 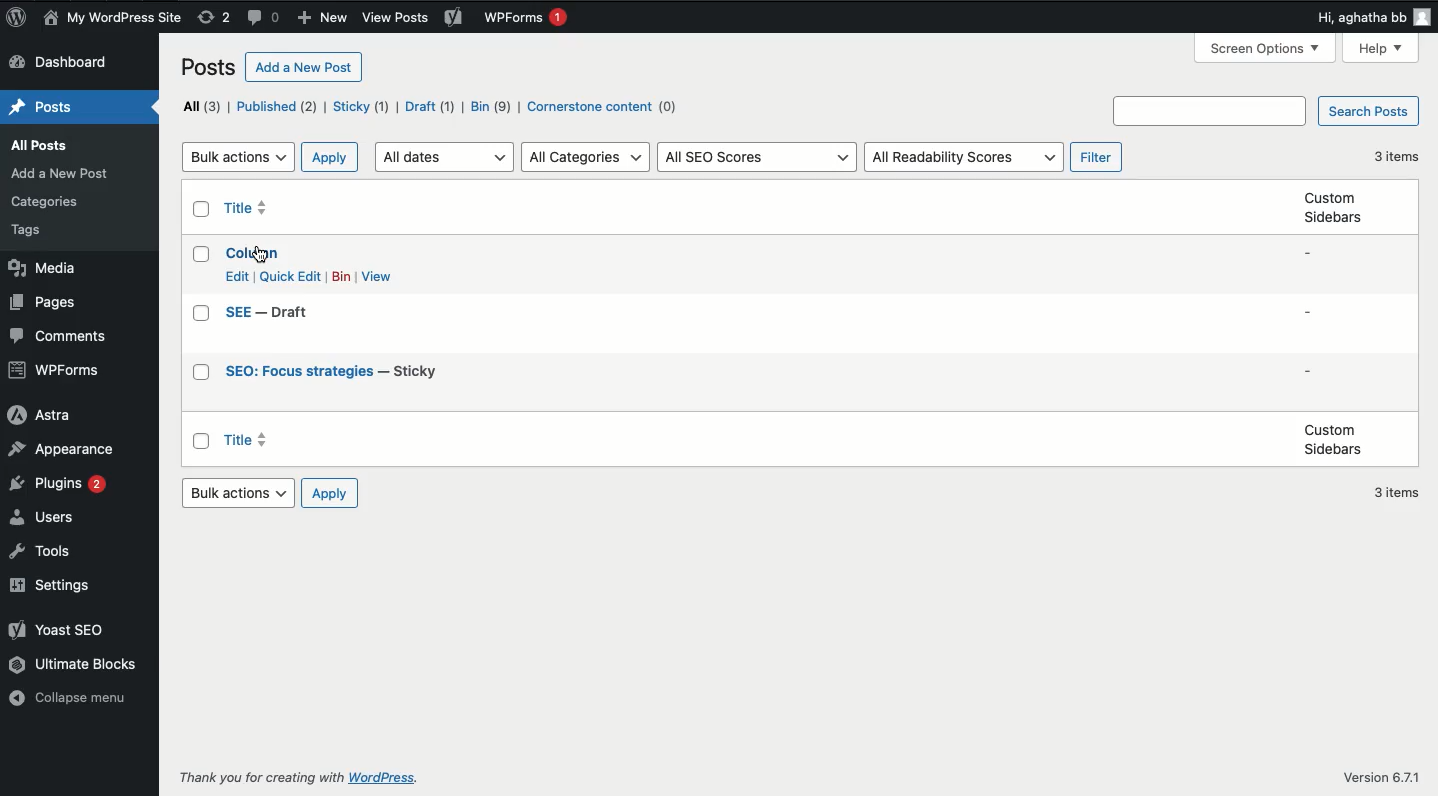 What do you see at coordinates (113, 18) in the screenshot?
I see `Name` at bounding box center [113, 18].